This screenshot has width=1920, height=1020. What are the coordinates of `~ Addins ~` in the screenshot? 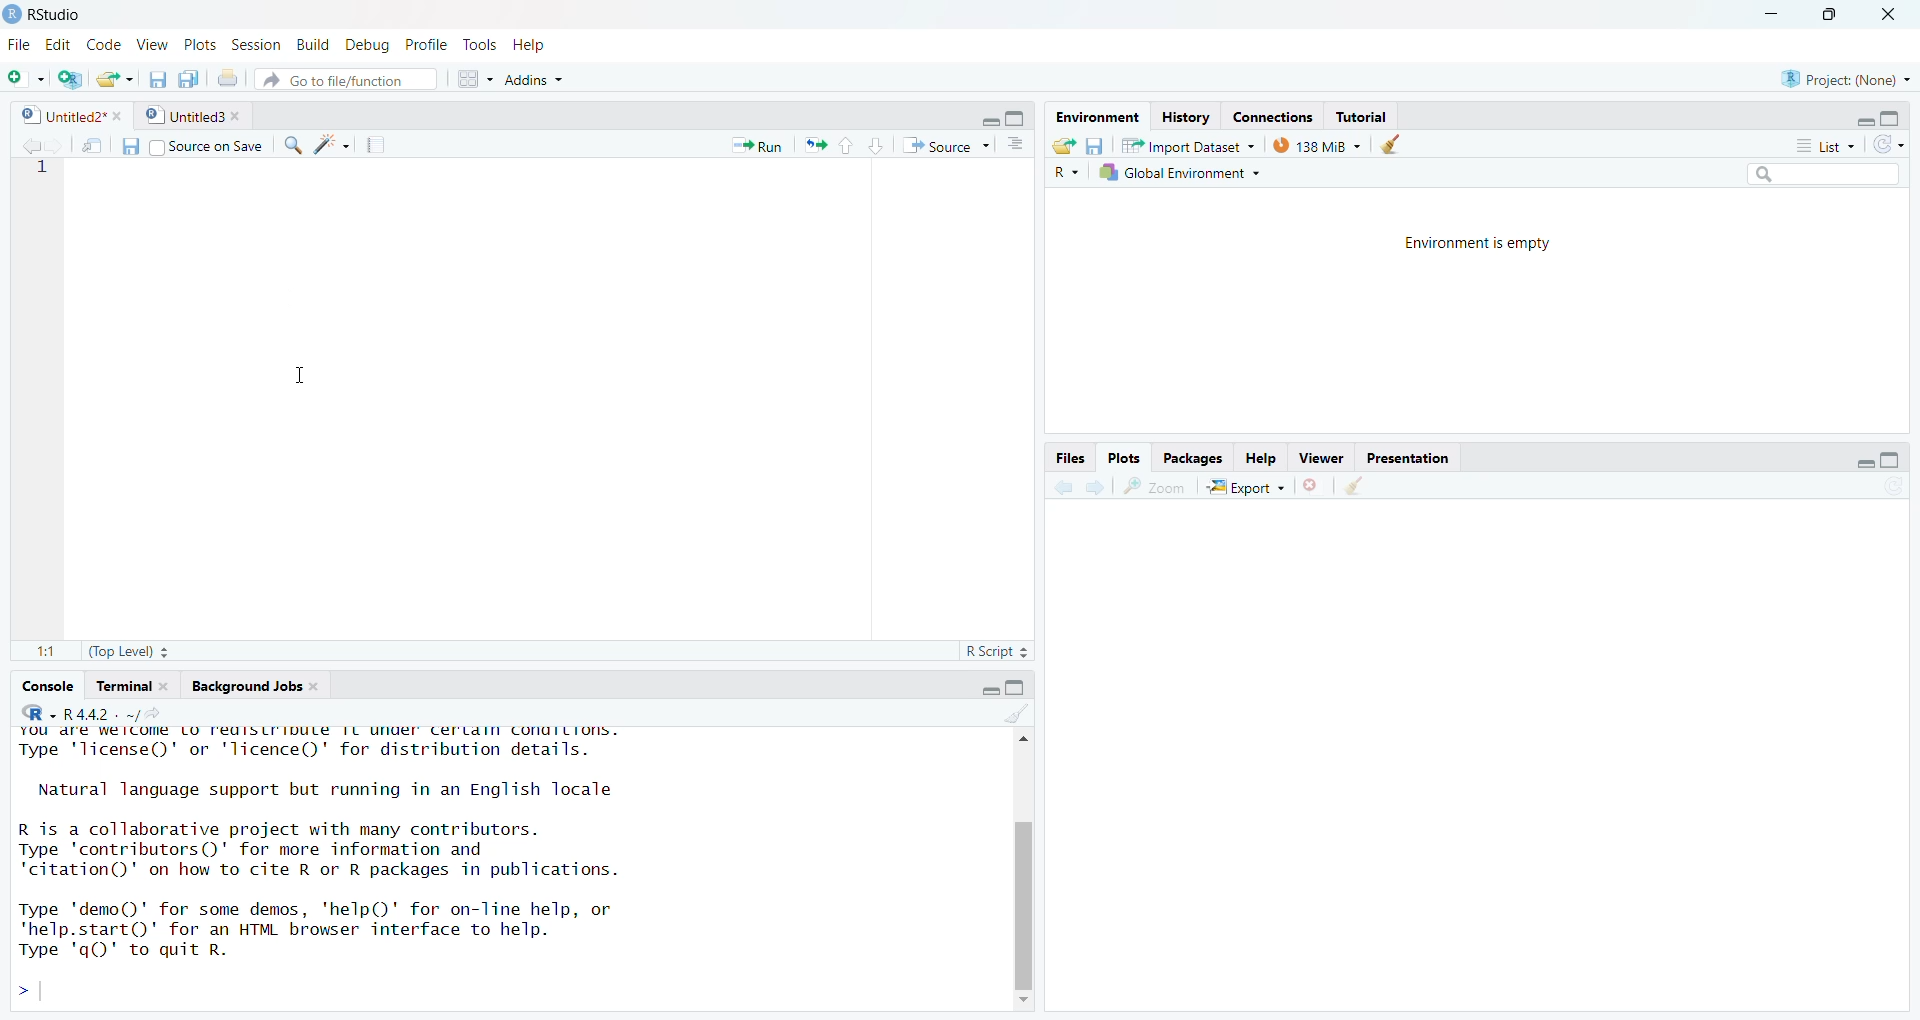 It's located at (551, 77).